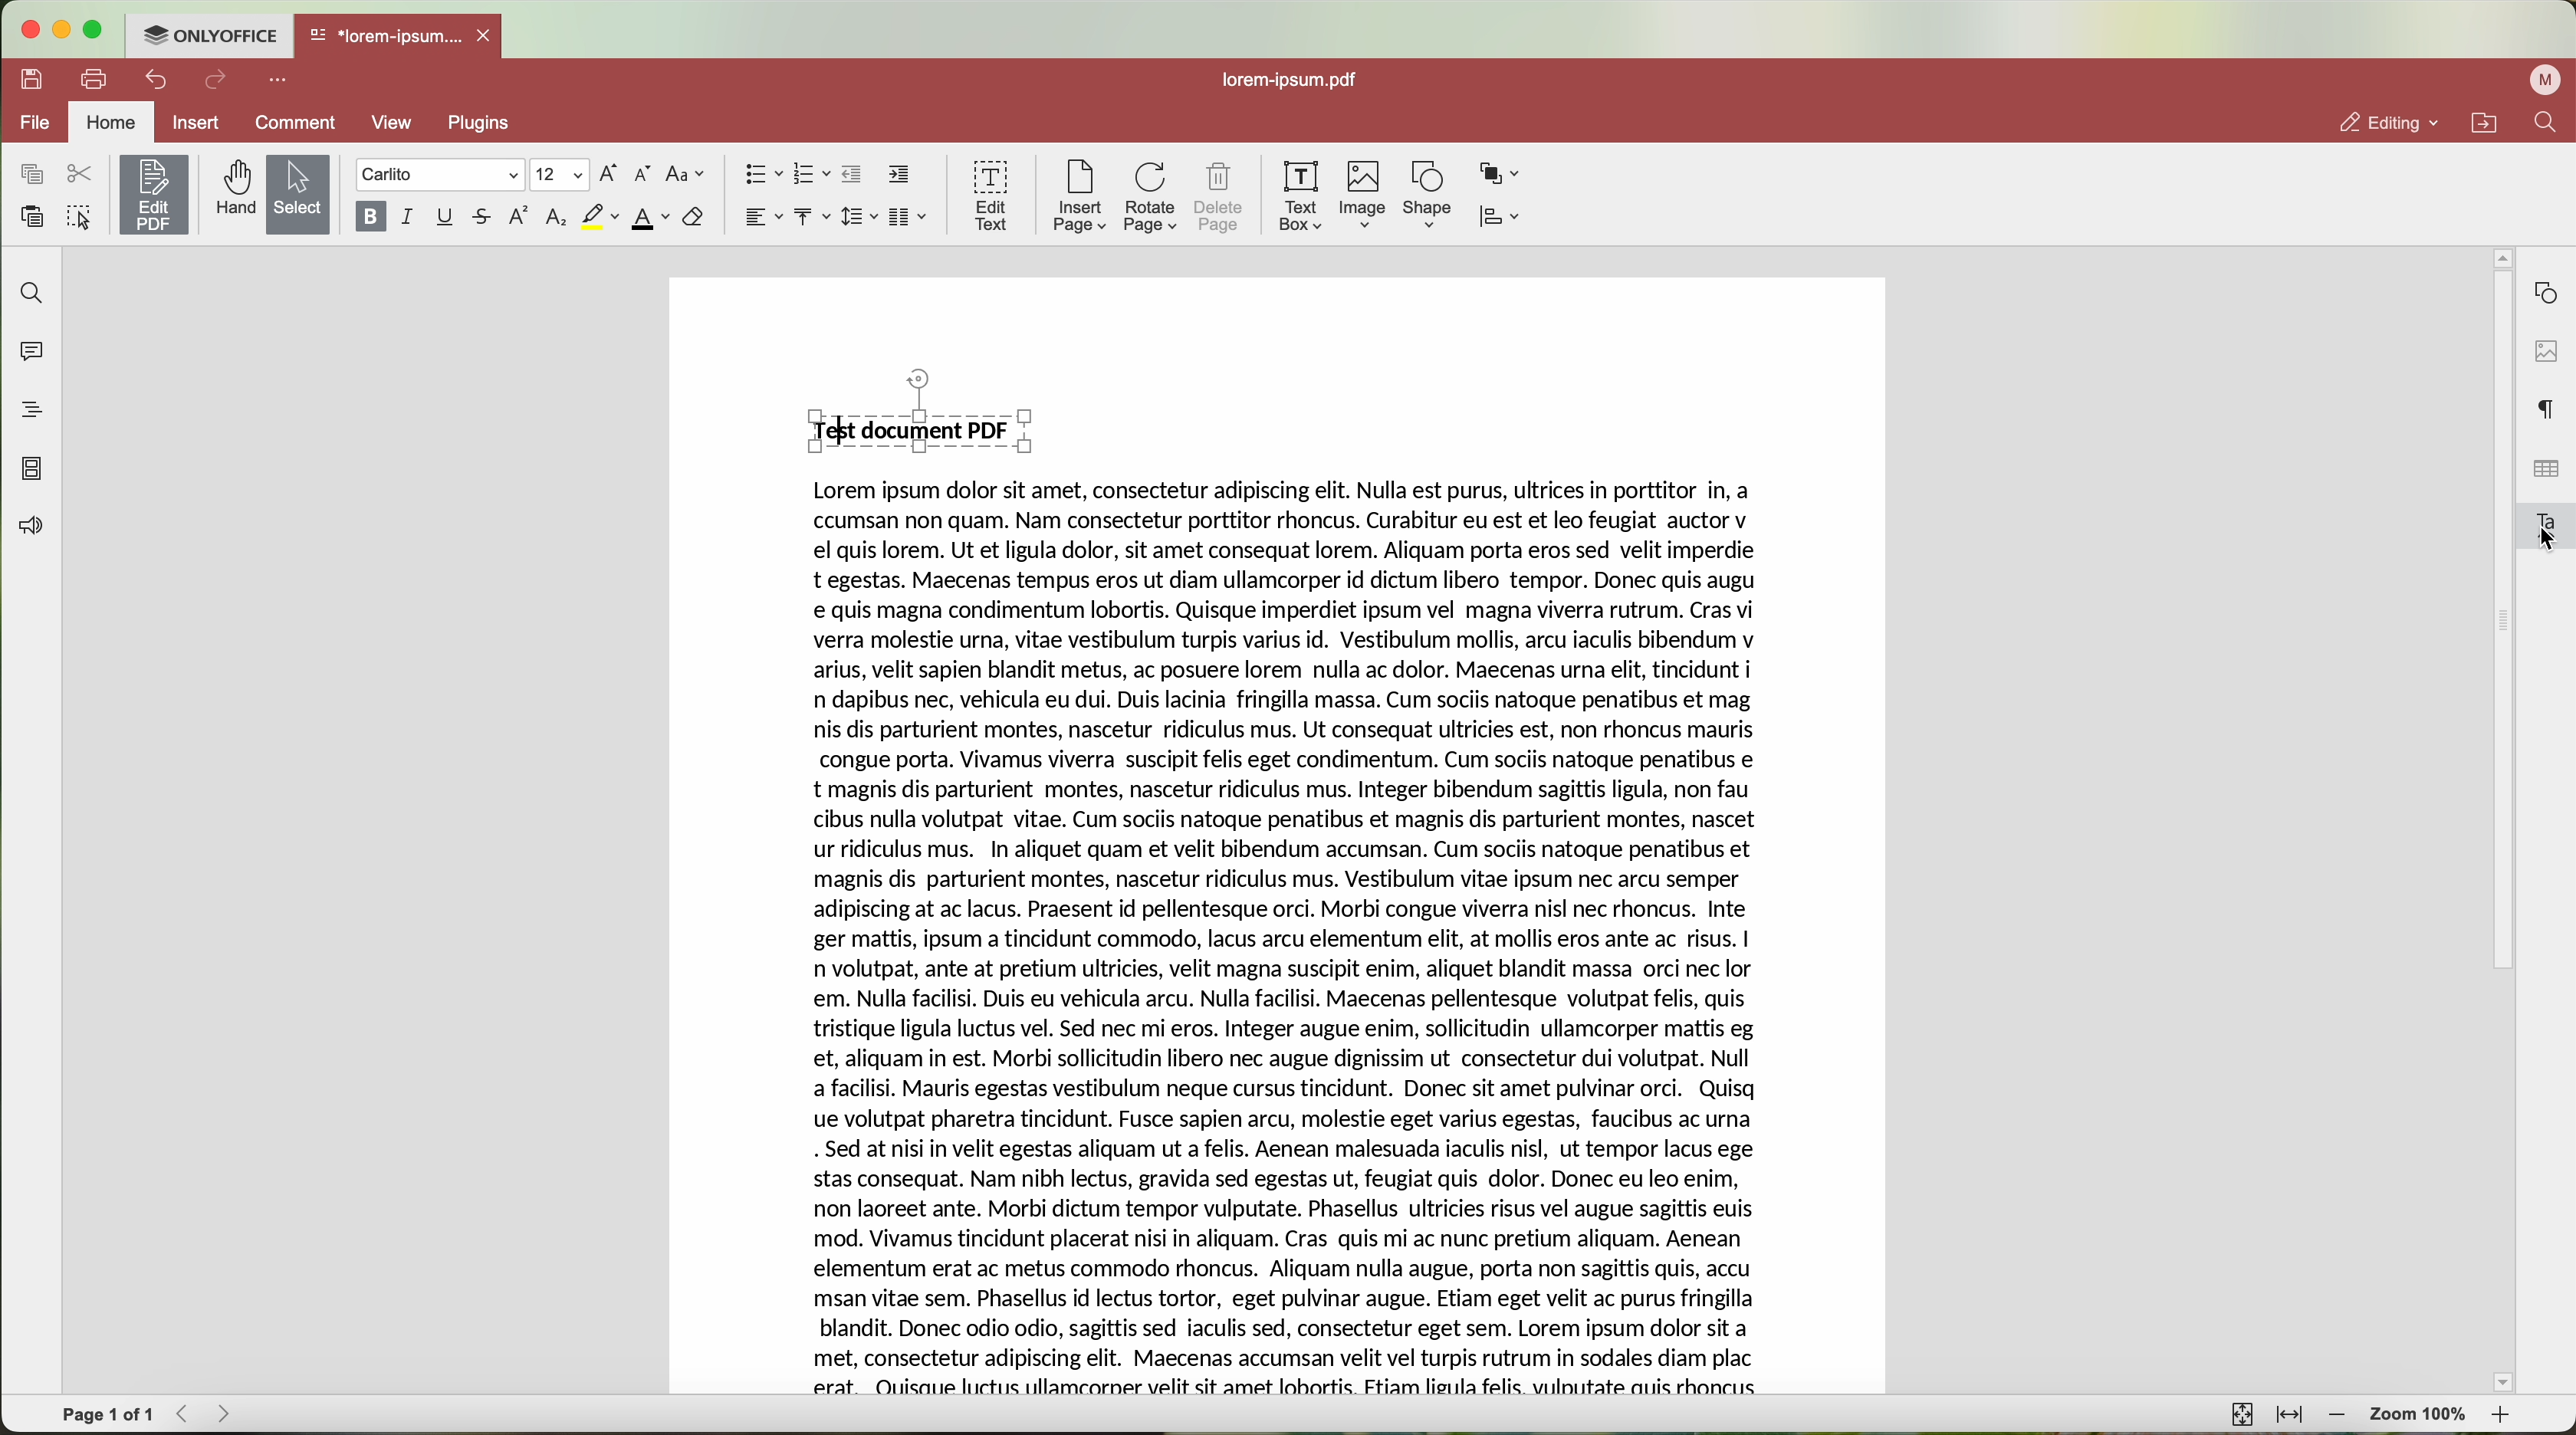 The height and width of the screenshot is (1435, 2576). What do you see at coordinates (36, 353) in the screenshot?
I see `comments` at bounding box center [36, 353].